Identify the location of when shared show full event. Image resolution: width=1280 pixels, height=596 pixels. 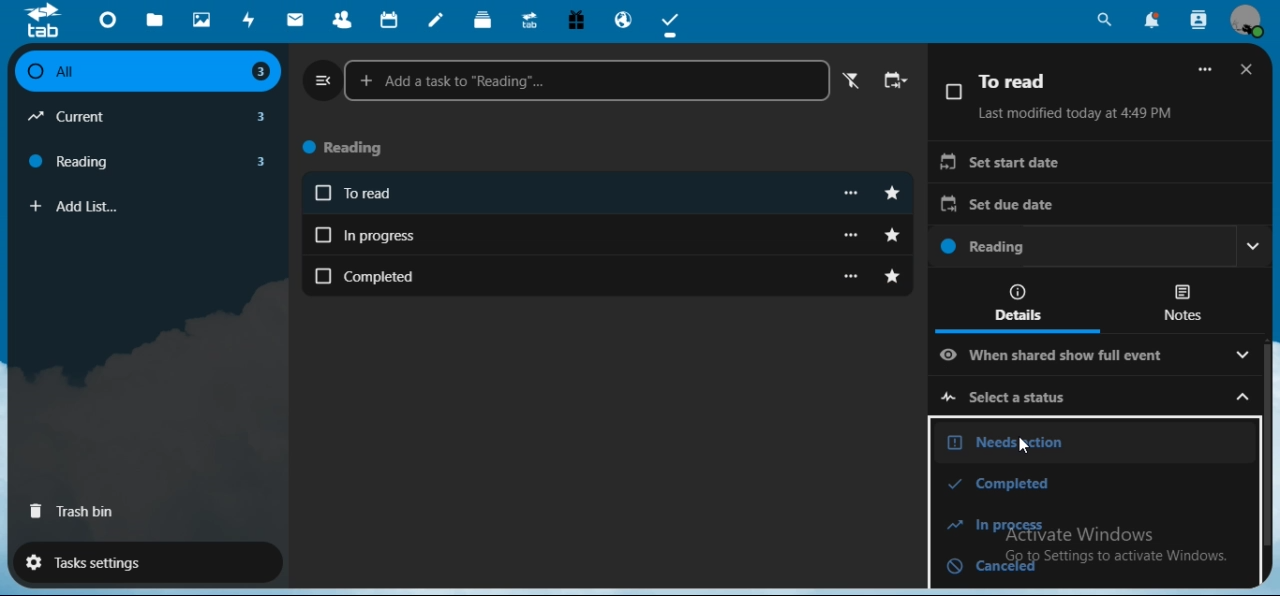
(1074, 355).